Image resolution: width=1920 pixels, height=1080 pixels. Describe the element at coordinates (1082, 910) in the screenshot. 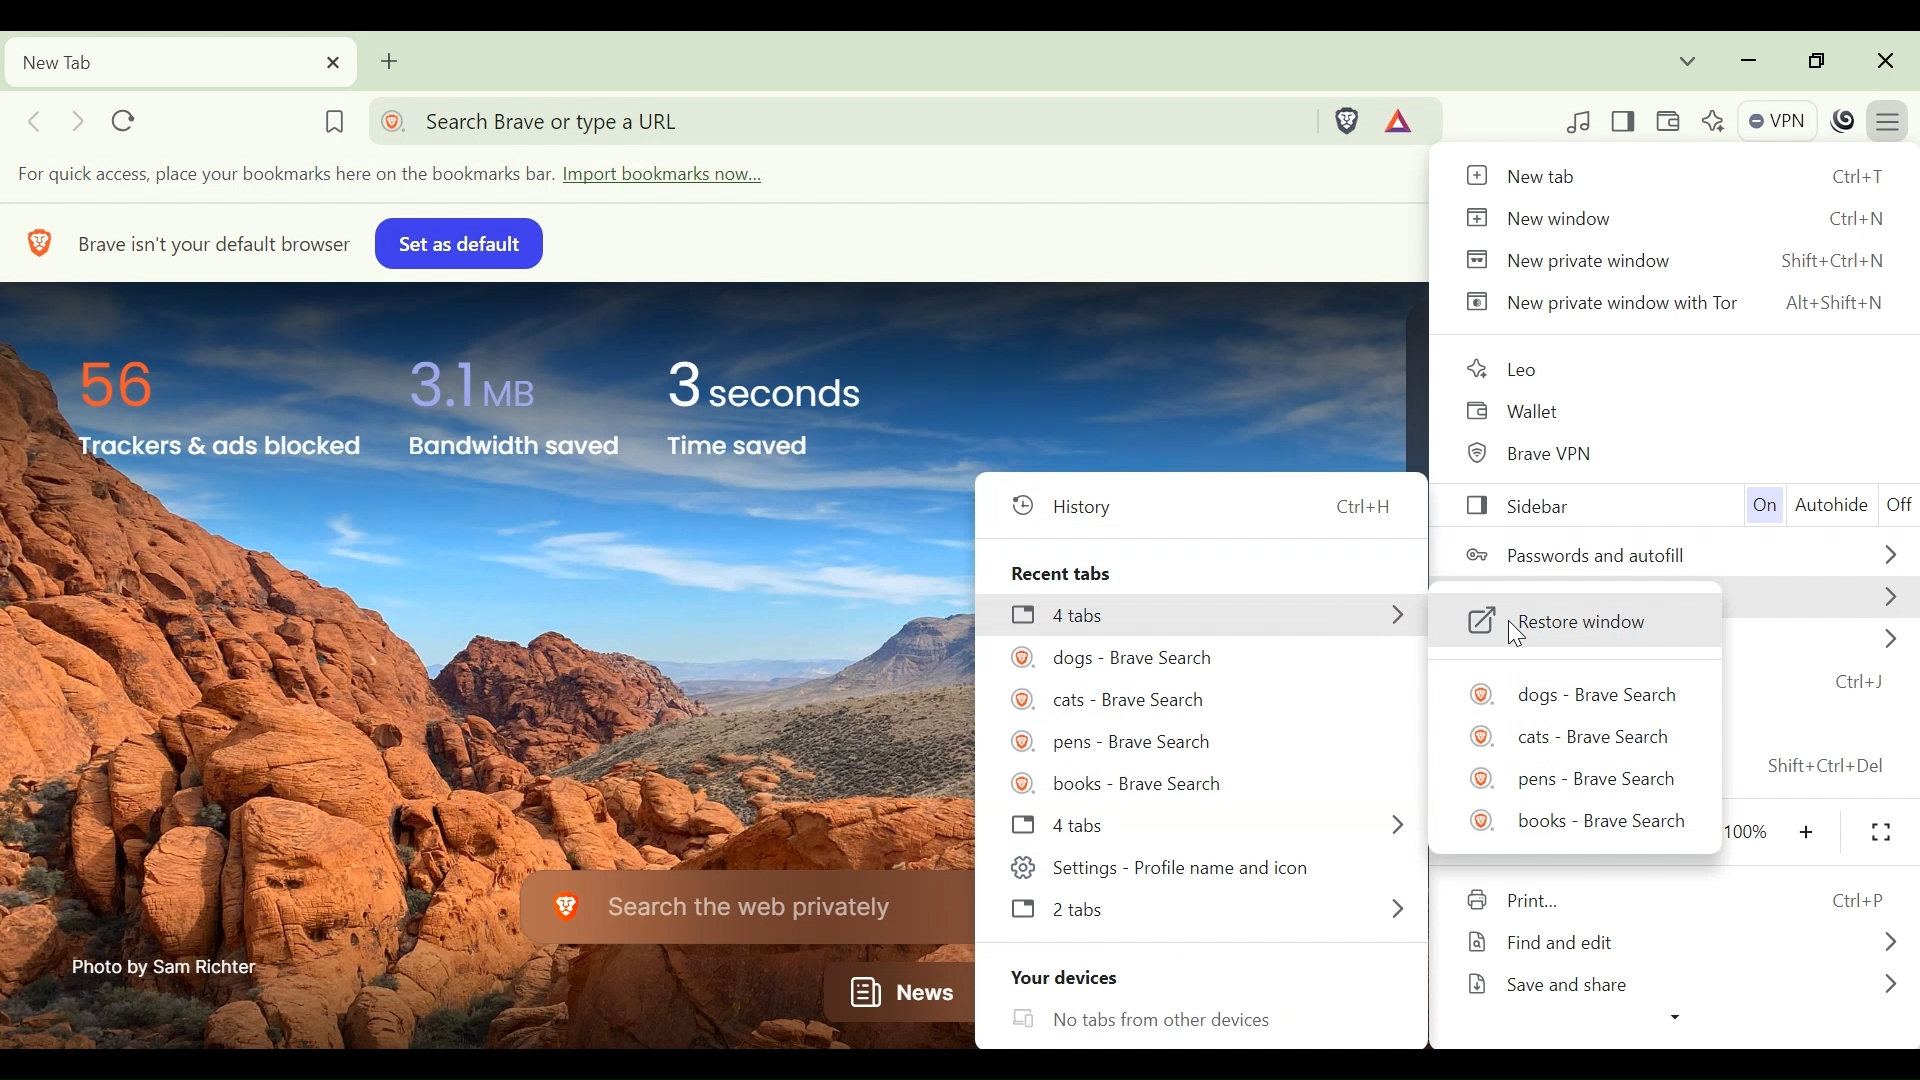

I see `2tabs` at that location.